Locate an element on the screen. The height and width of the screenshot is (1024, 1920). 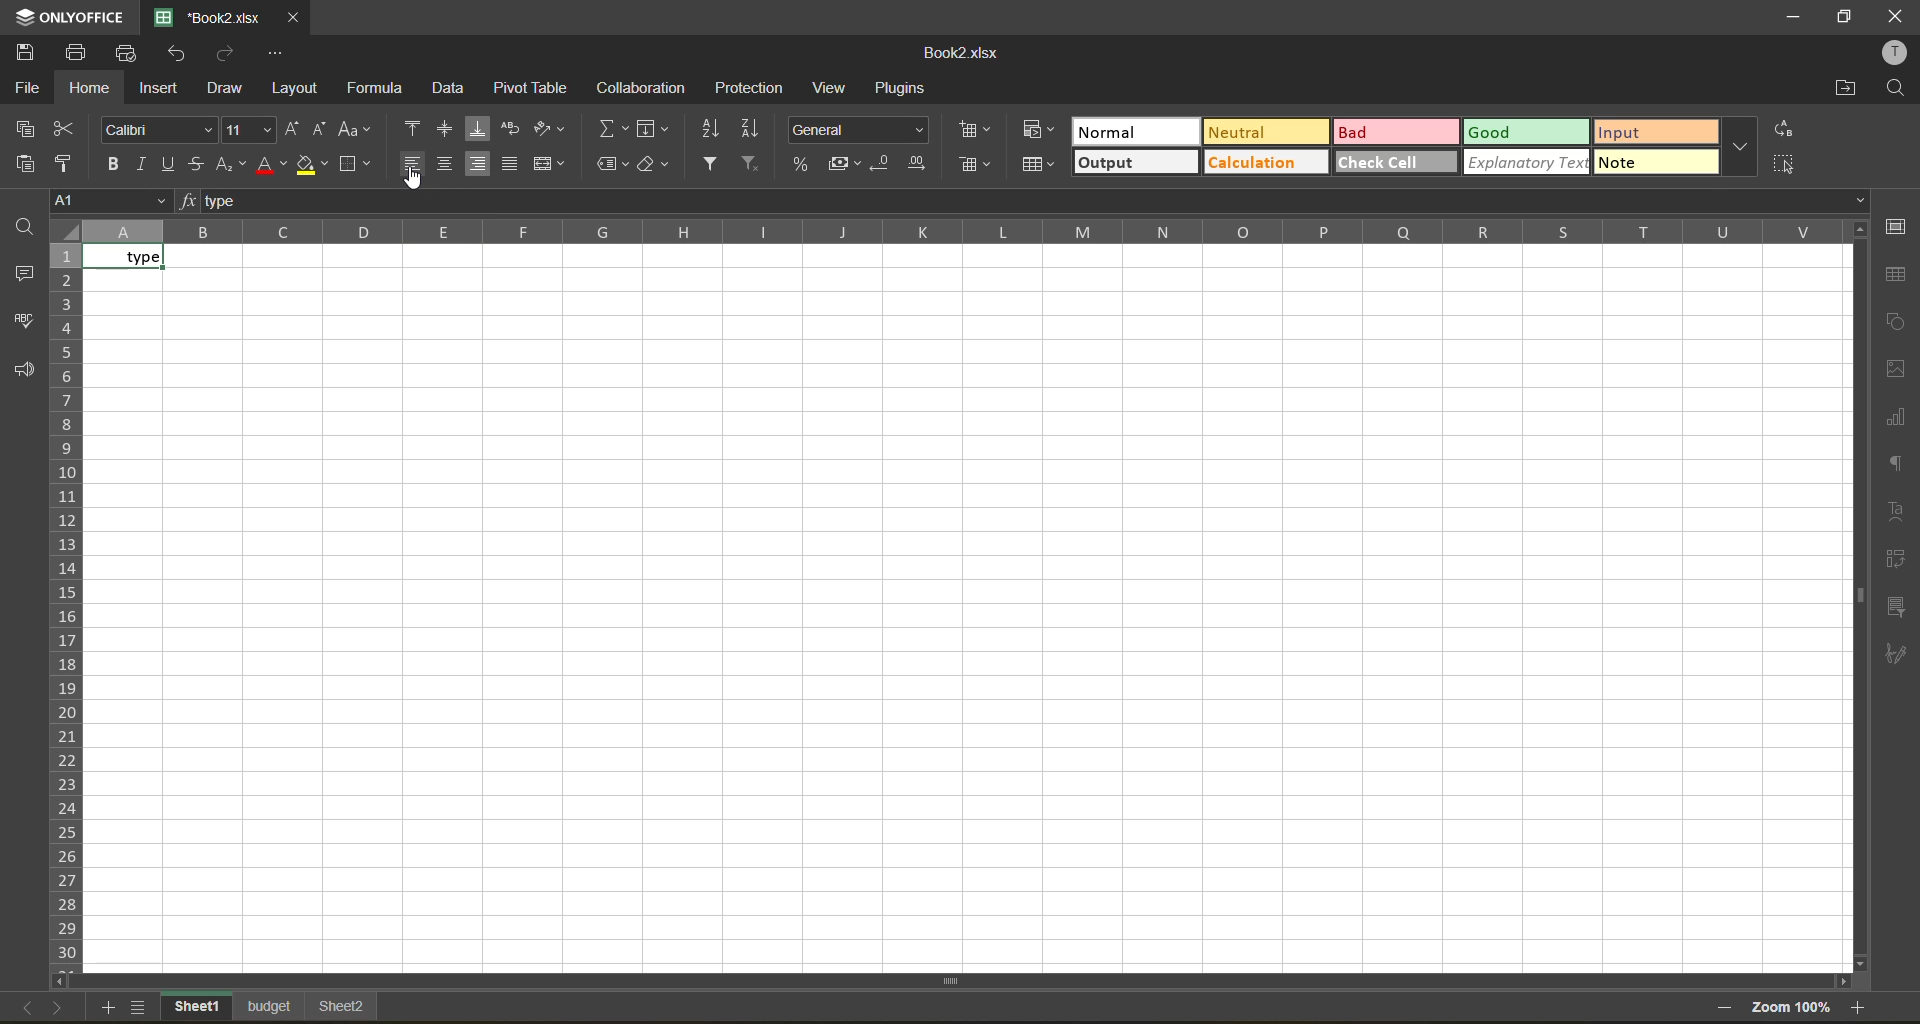
add sheet is located at coordinates (103, 1006).